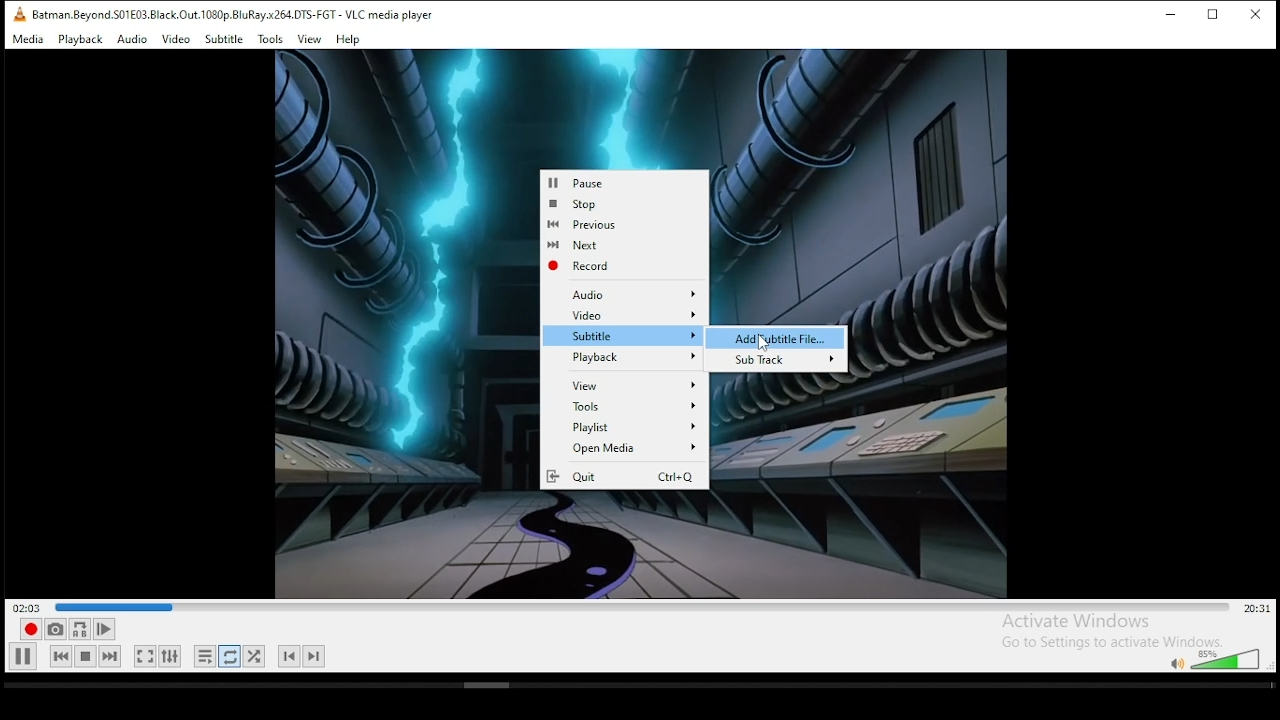 The width and height of the screenshot is (1280, 720). What do you see at coordinates (205, 656) in the screenshot?
I see `toggle playlist` at bounding box center [205, 656].